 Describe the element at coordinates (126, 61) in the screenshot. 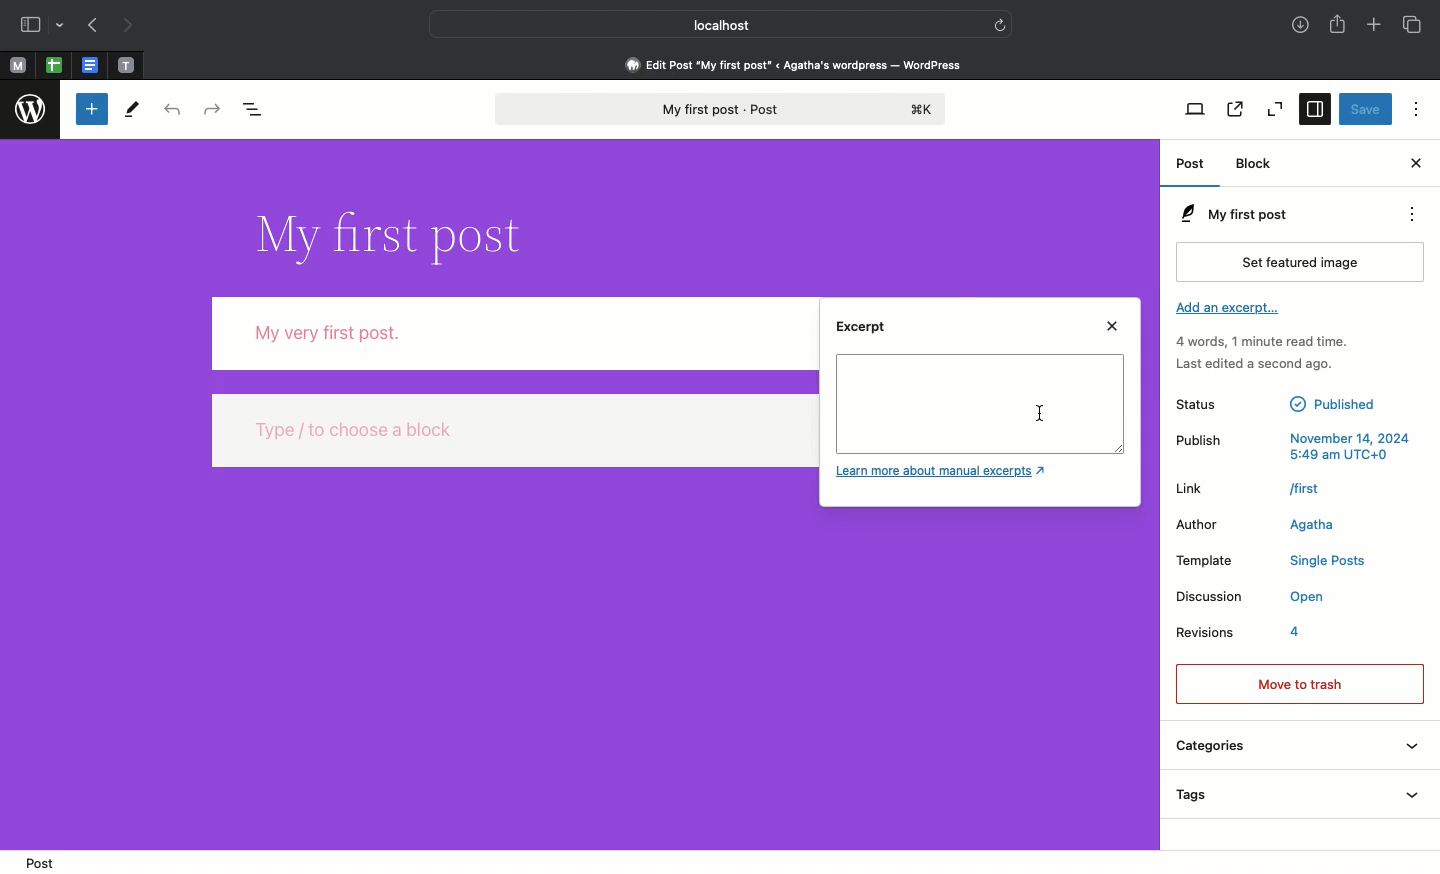

I see `text tab` at that location.